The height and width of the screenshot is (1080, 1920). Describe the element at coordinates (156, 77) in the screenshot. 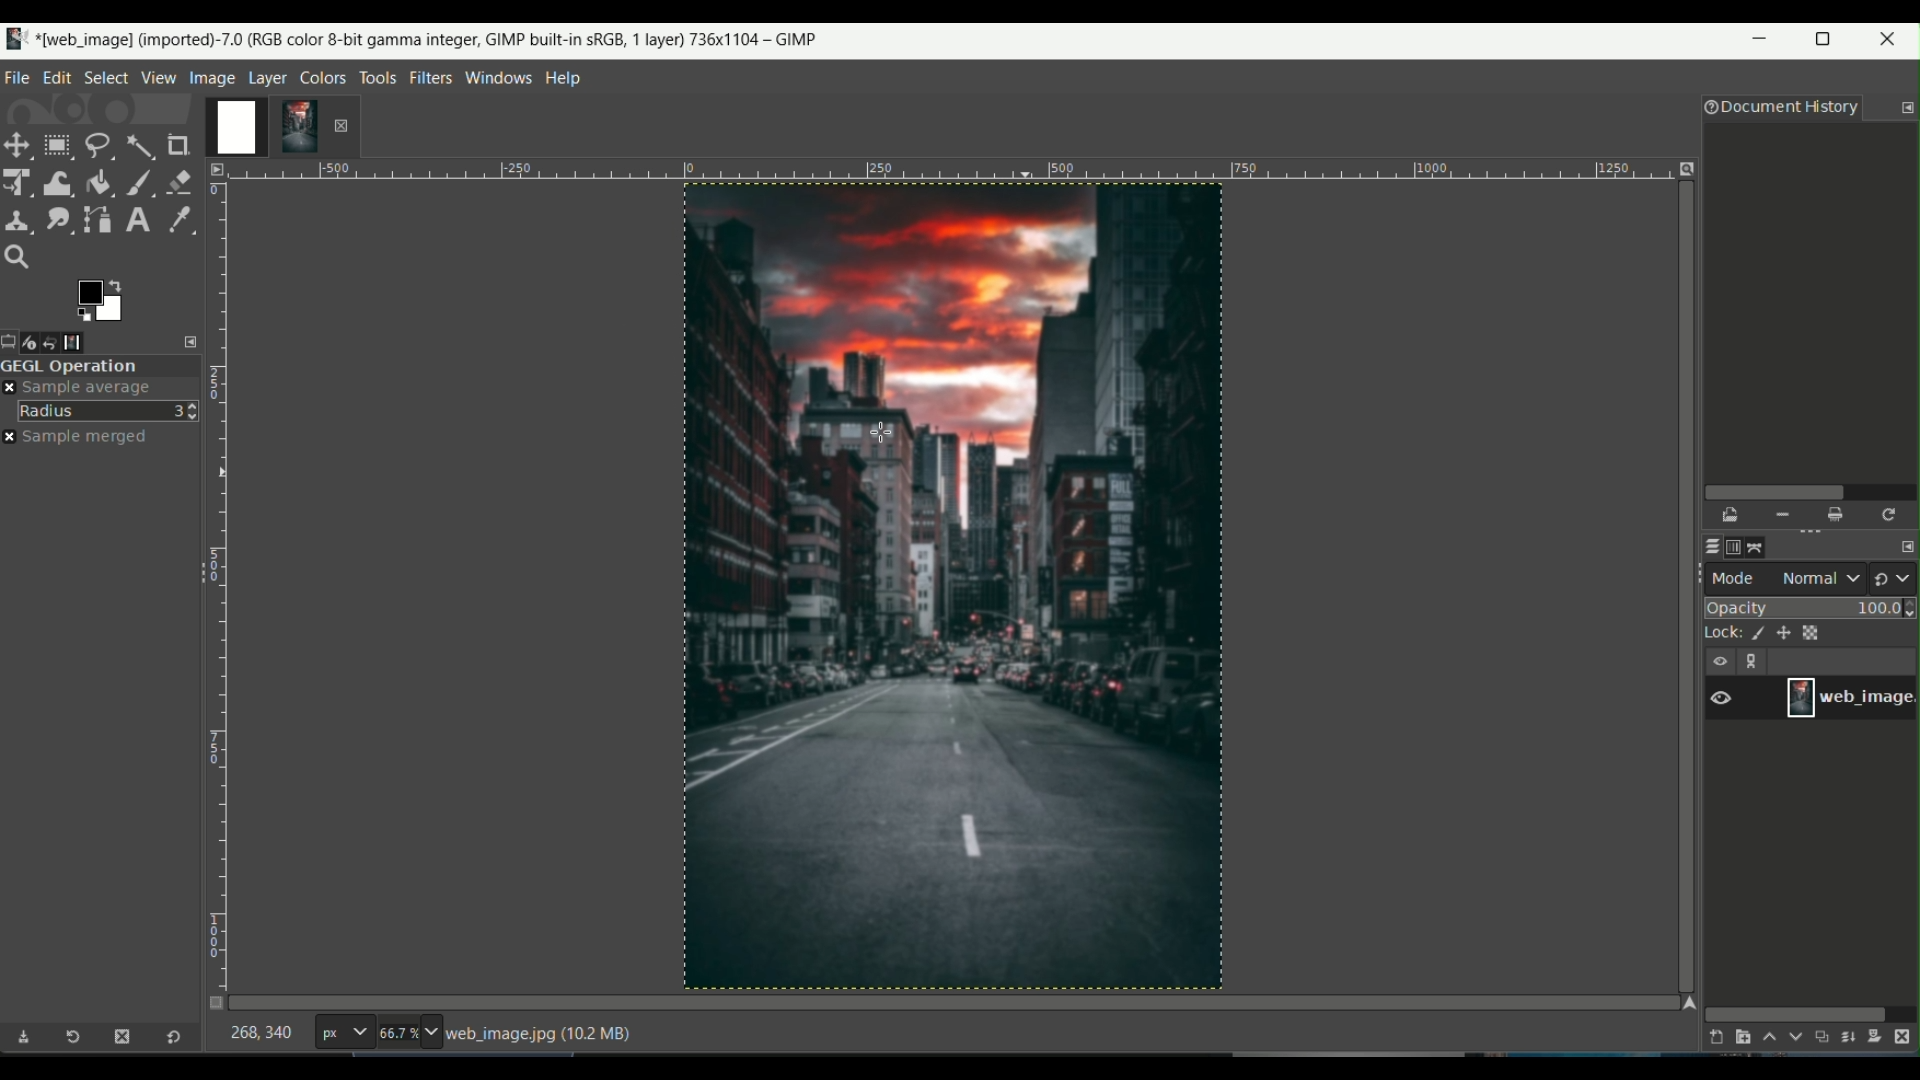

I see `view tab` at that location.